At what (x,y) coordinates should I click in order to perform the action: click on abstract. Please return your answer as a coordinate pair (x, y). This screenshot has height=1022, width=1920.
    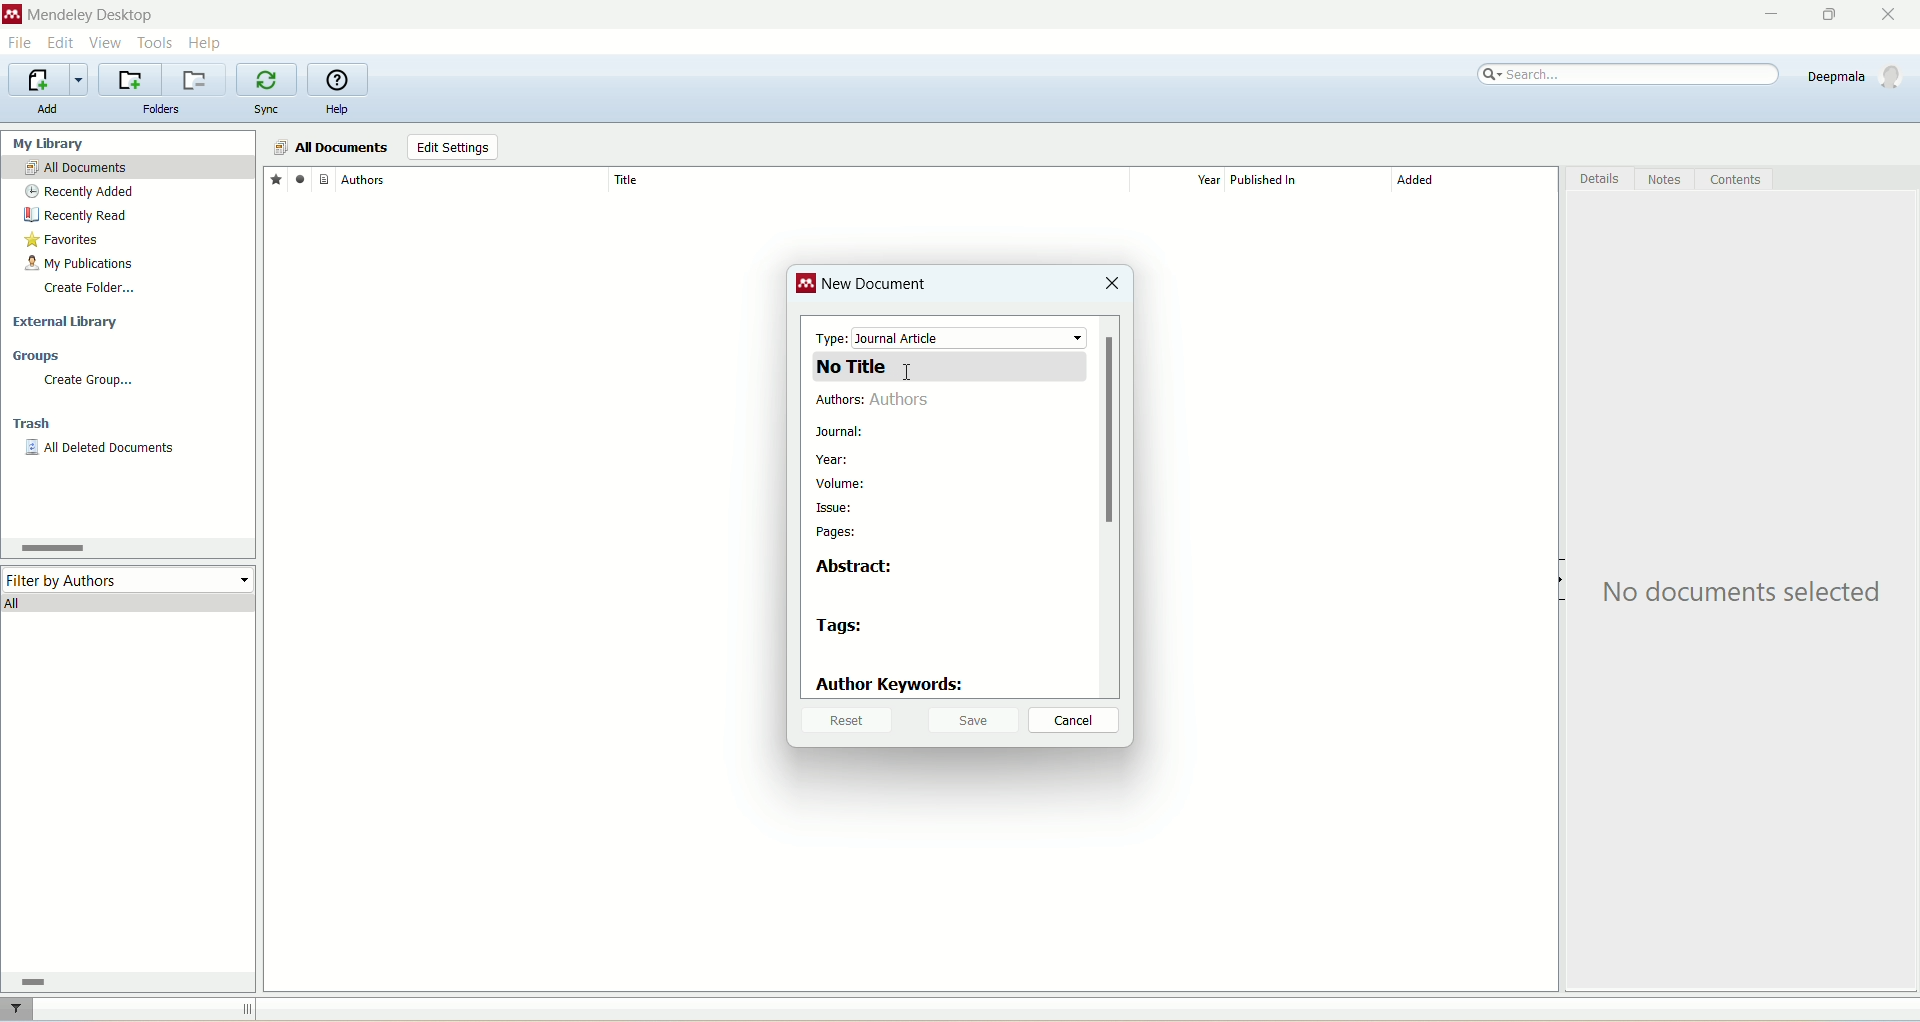
    Looking at the image, I should click on (861, 566).